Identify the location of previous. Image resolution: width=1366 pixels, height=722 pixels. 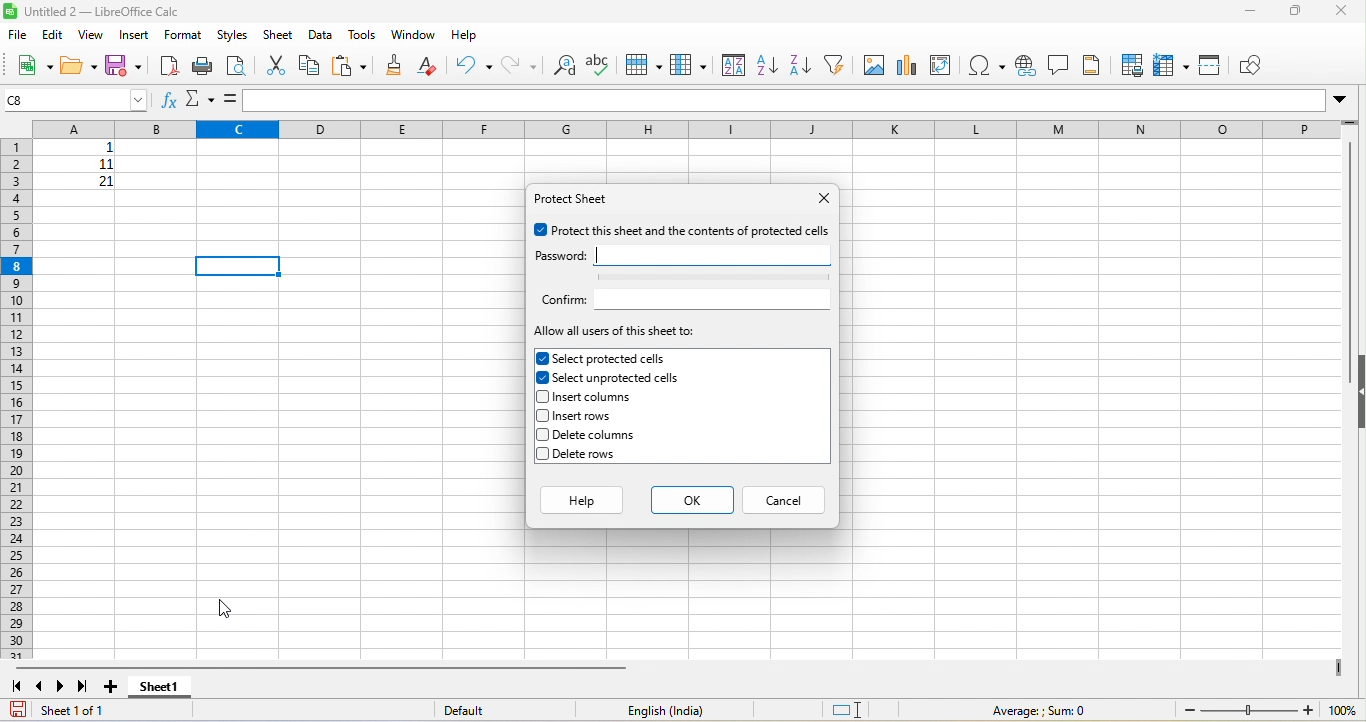
(40, 685).